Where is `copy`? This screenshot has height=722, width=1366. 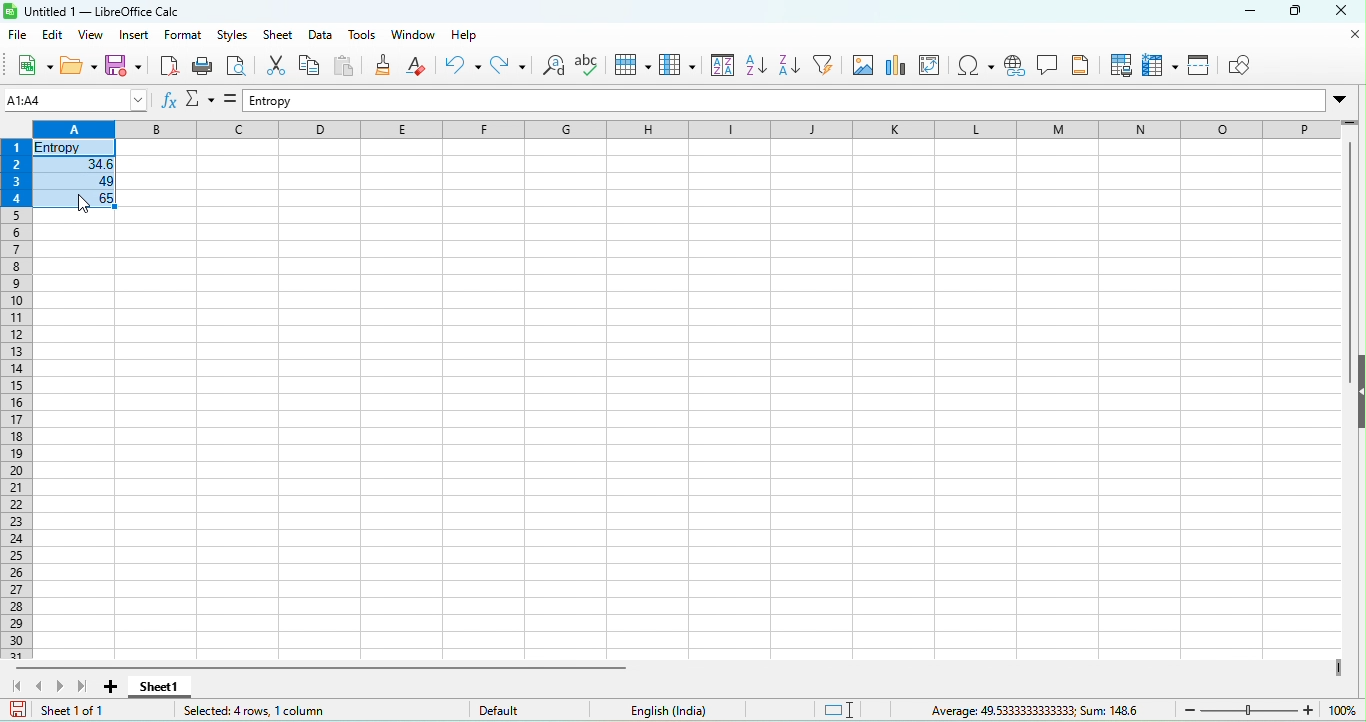
copy is located at coordinates (307, 66).